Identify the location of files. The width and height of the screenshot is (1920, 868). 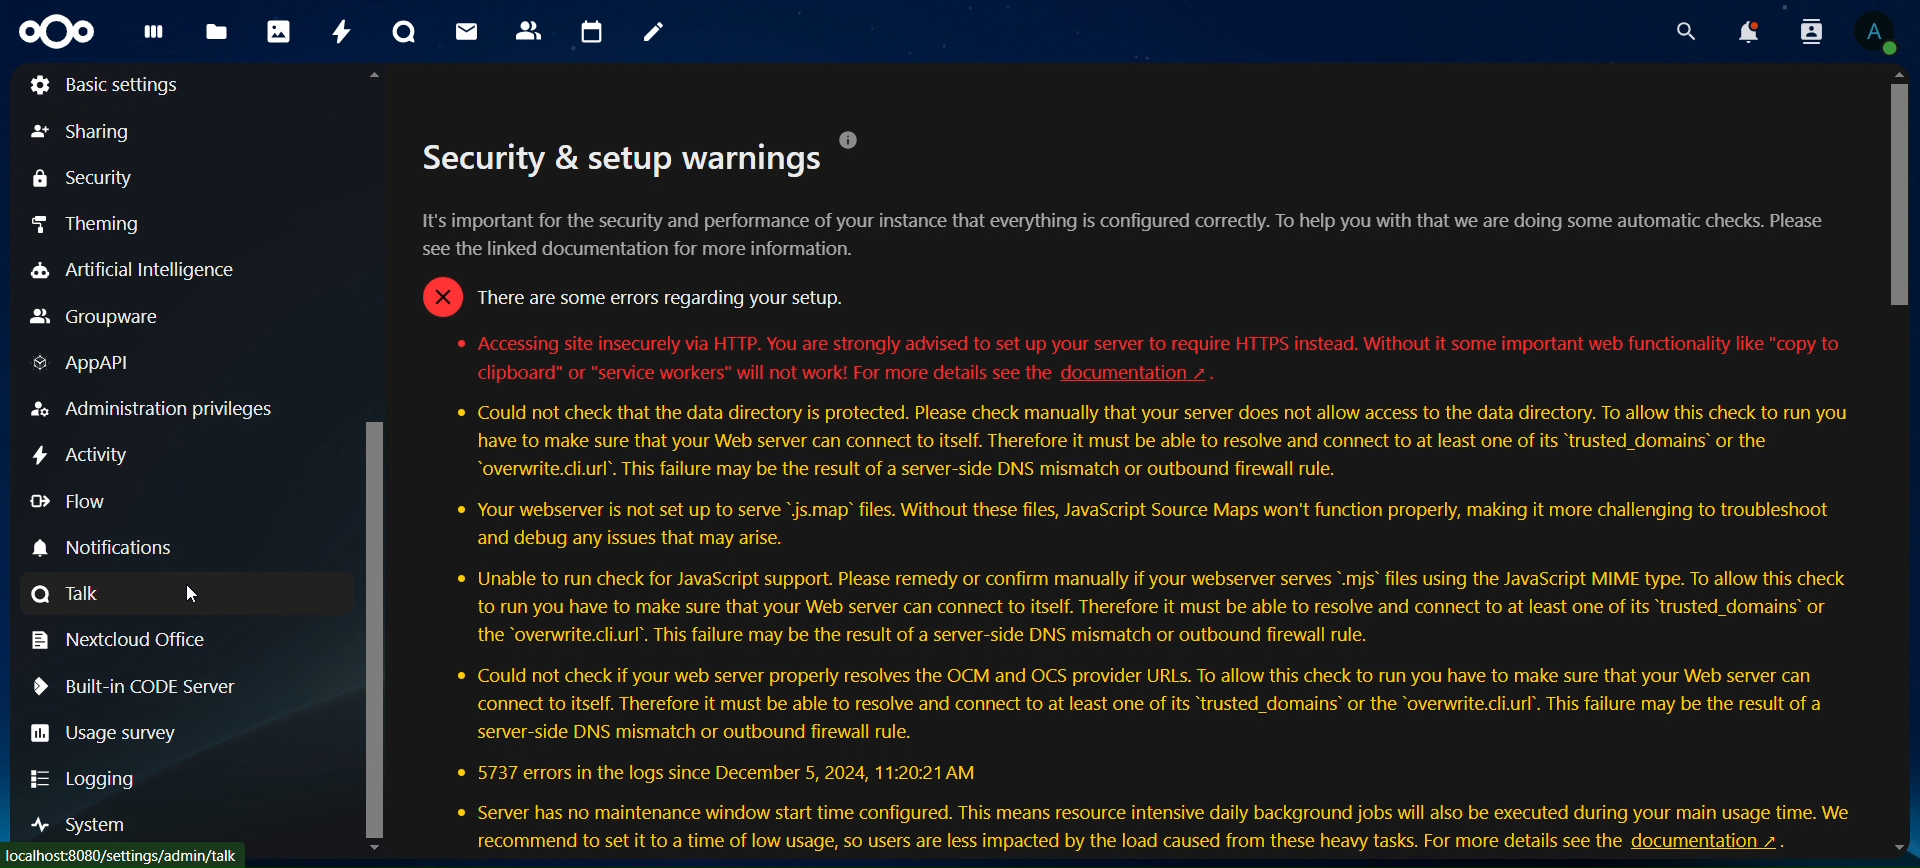
(158, 39).